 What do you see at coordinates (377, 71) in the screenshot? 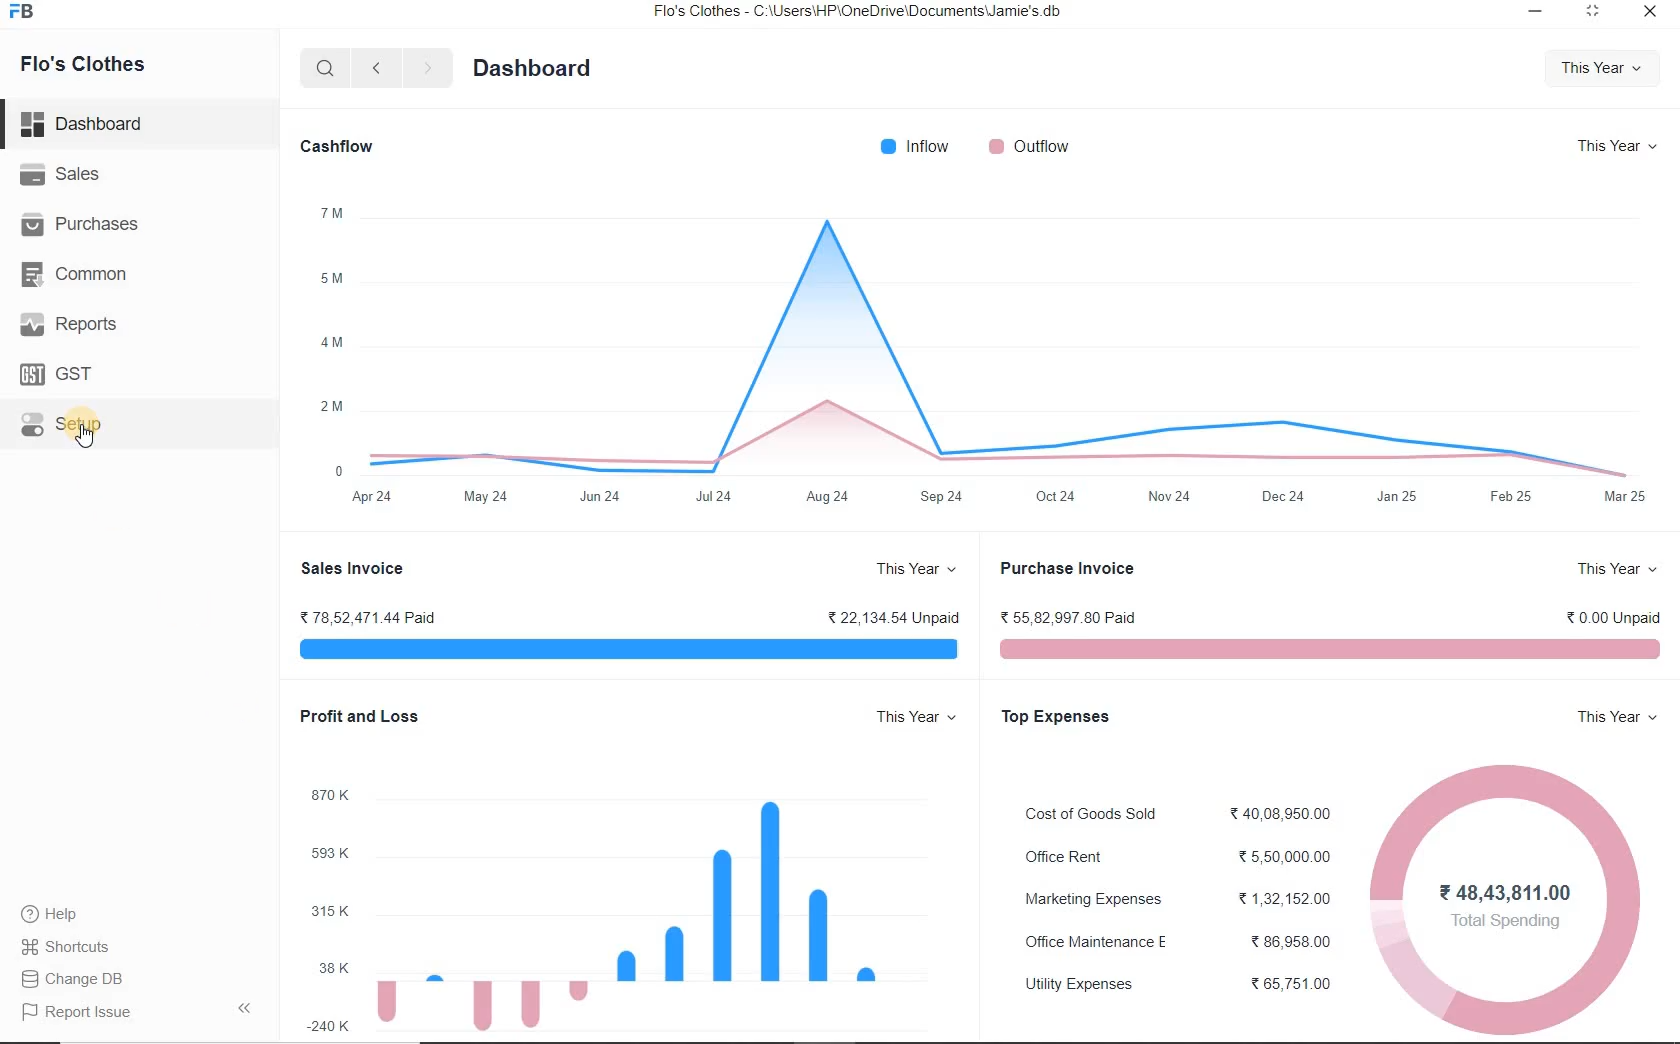
I see `previous` at bounding box center [377, 71].